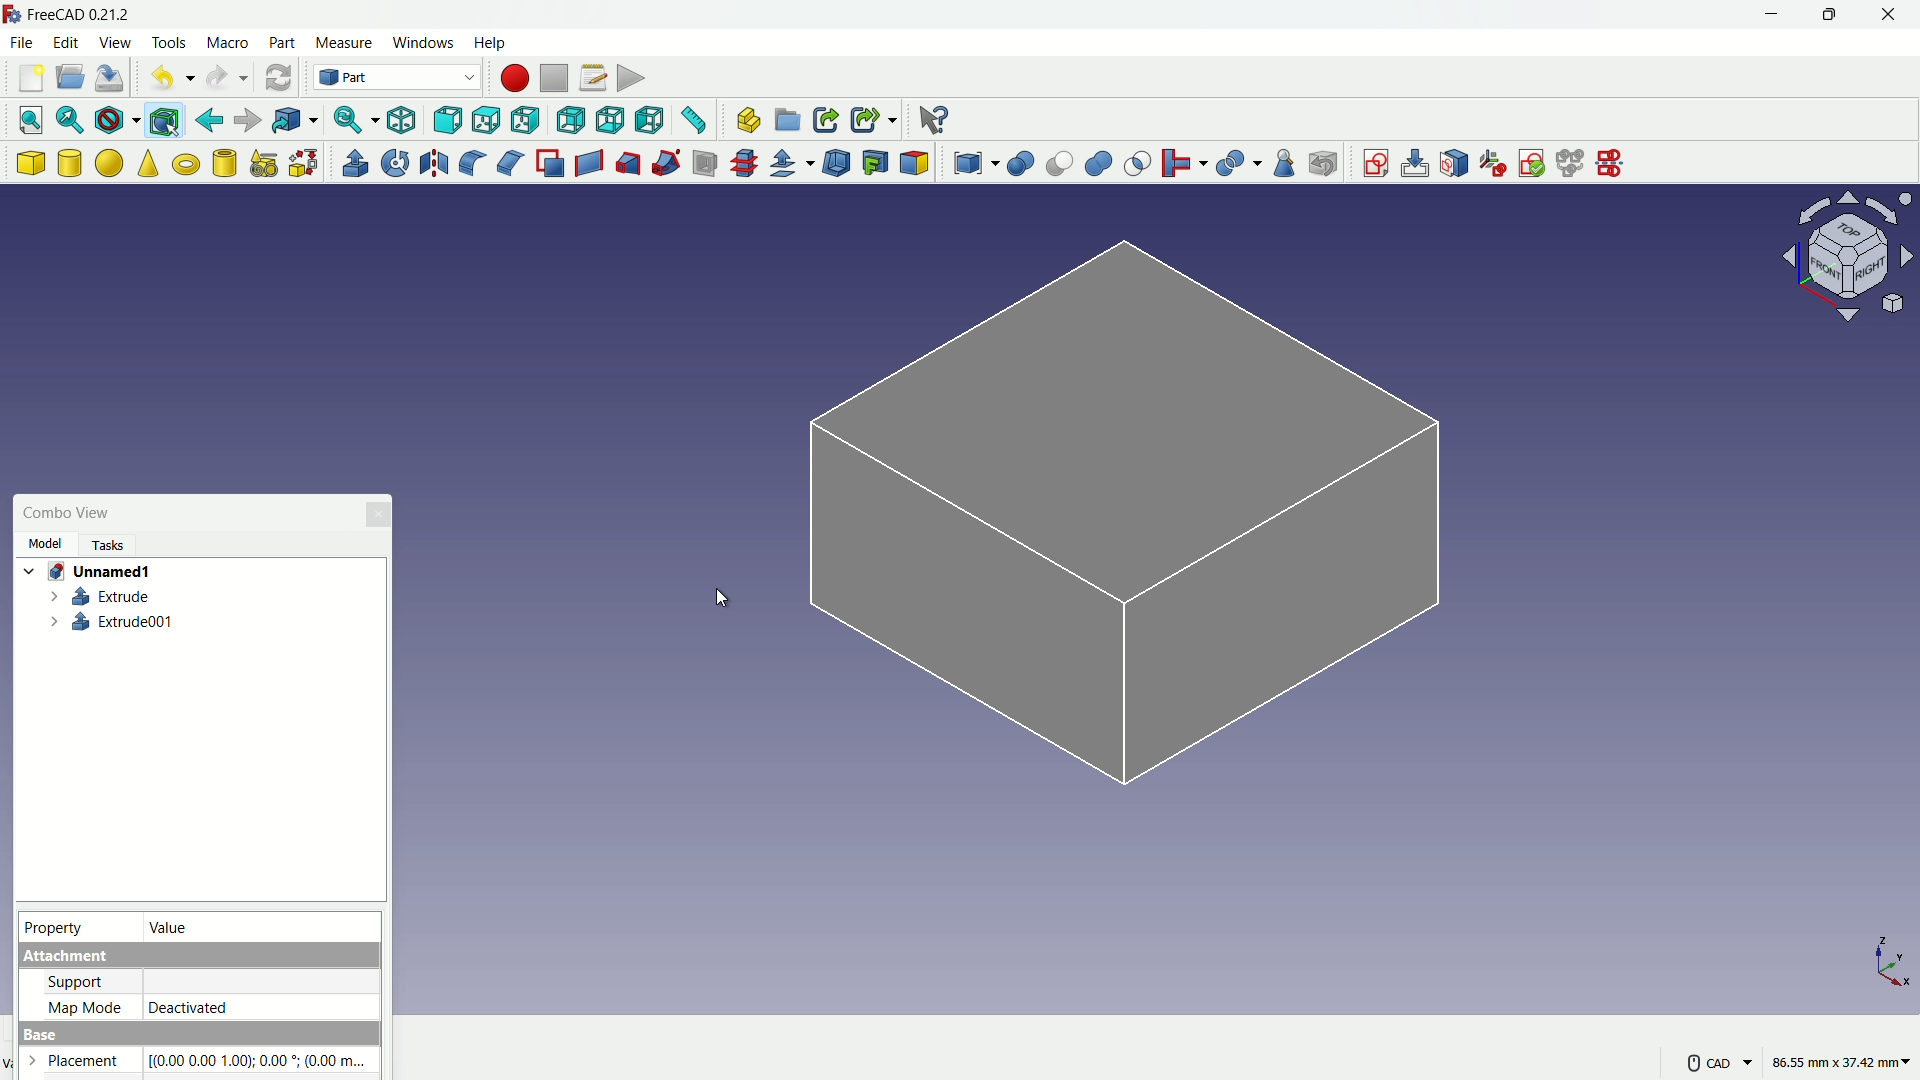 This screenshot has height=1080, width=1920. What do you see at coordinates (1022, 164) in the screenshot?
I see `boolean` at bounding box center [1022, 164].